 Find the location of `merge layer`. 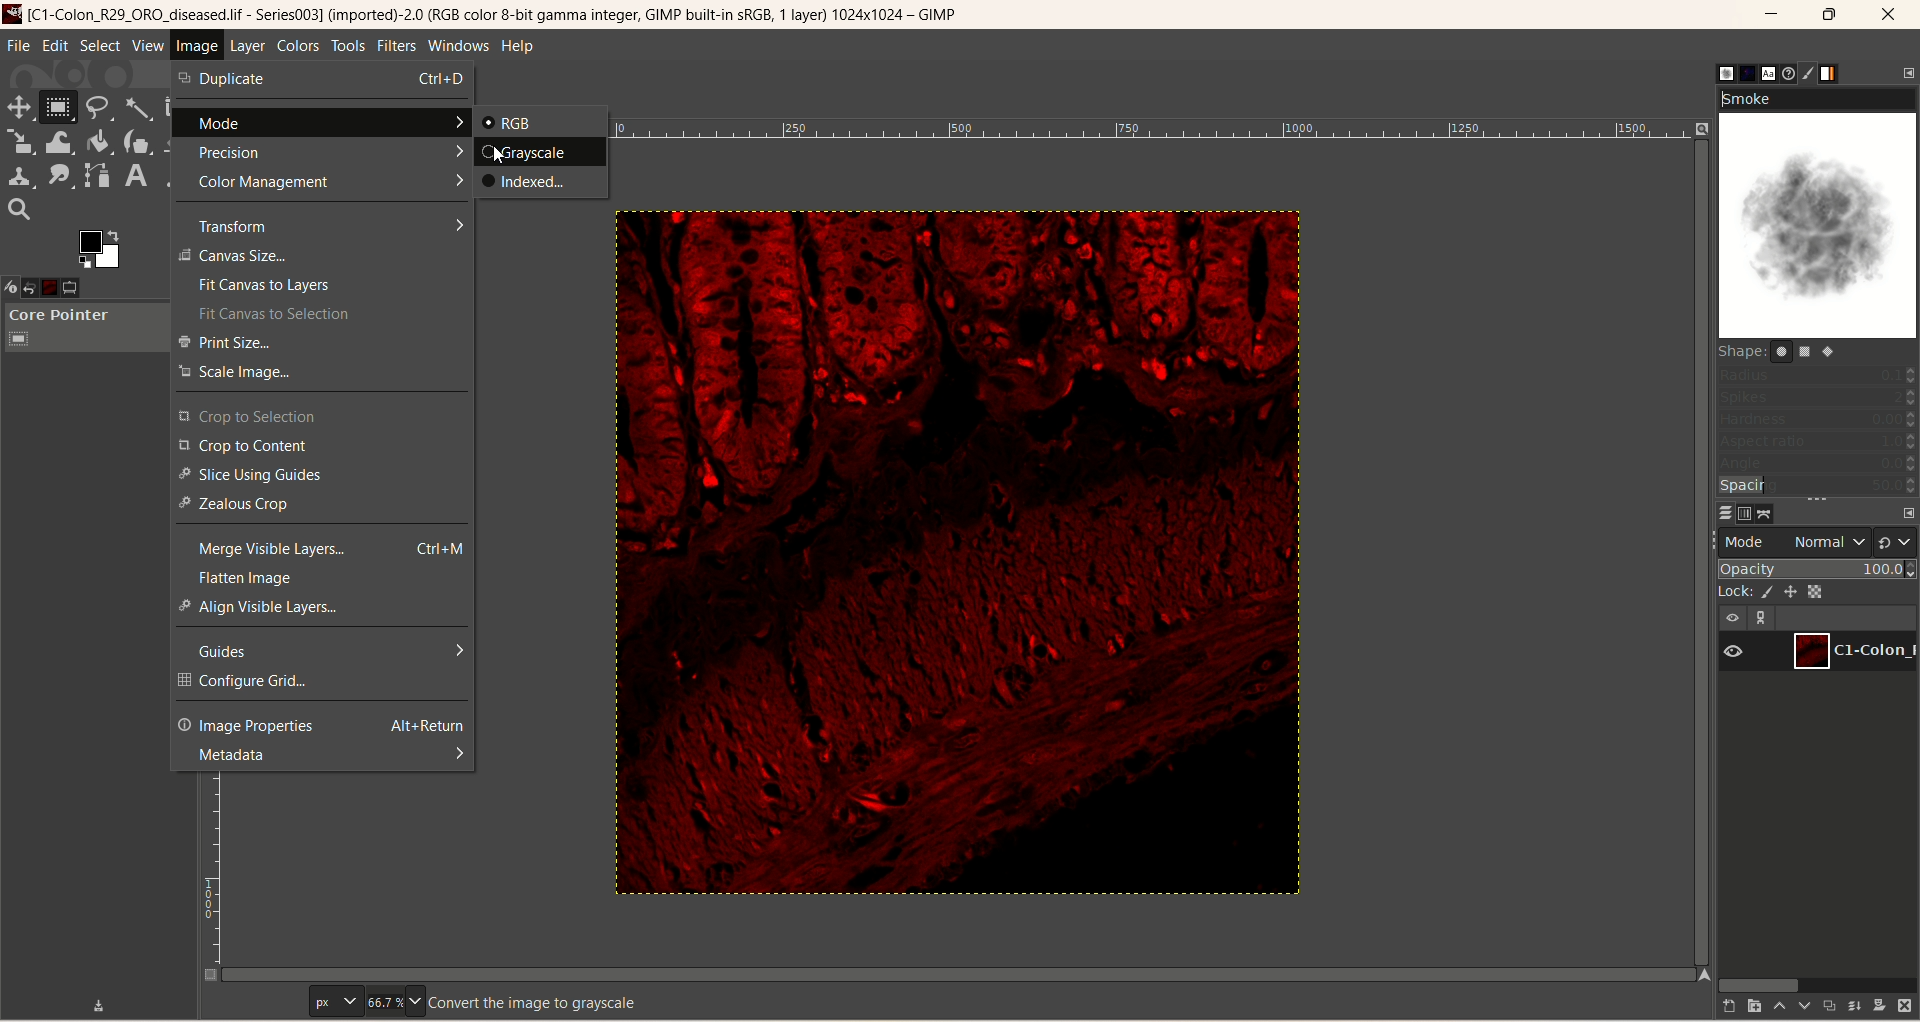

merge layer is located at coordinates (1855, 1009).